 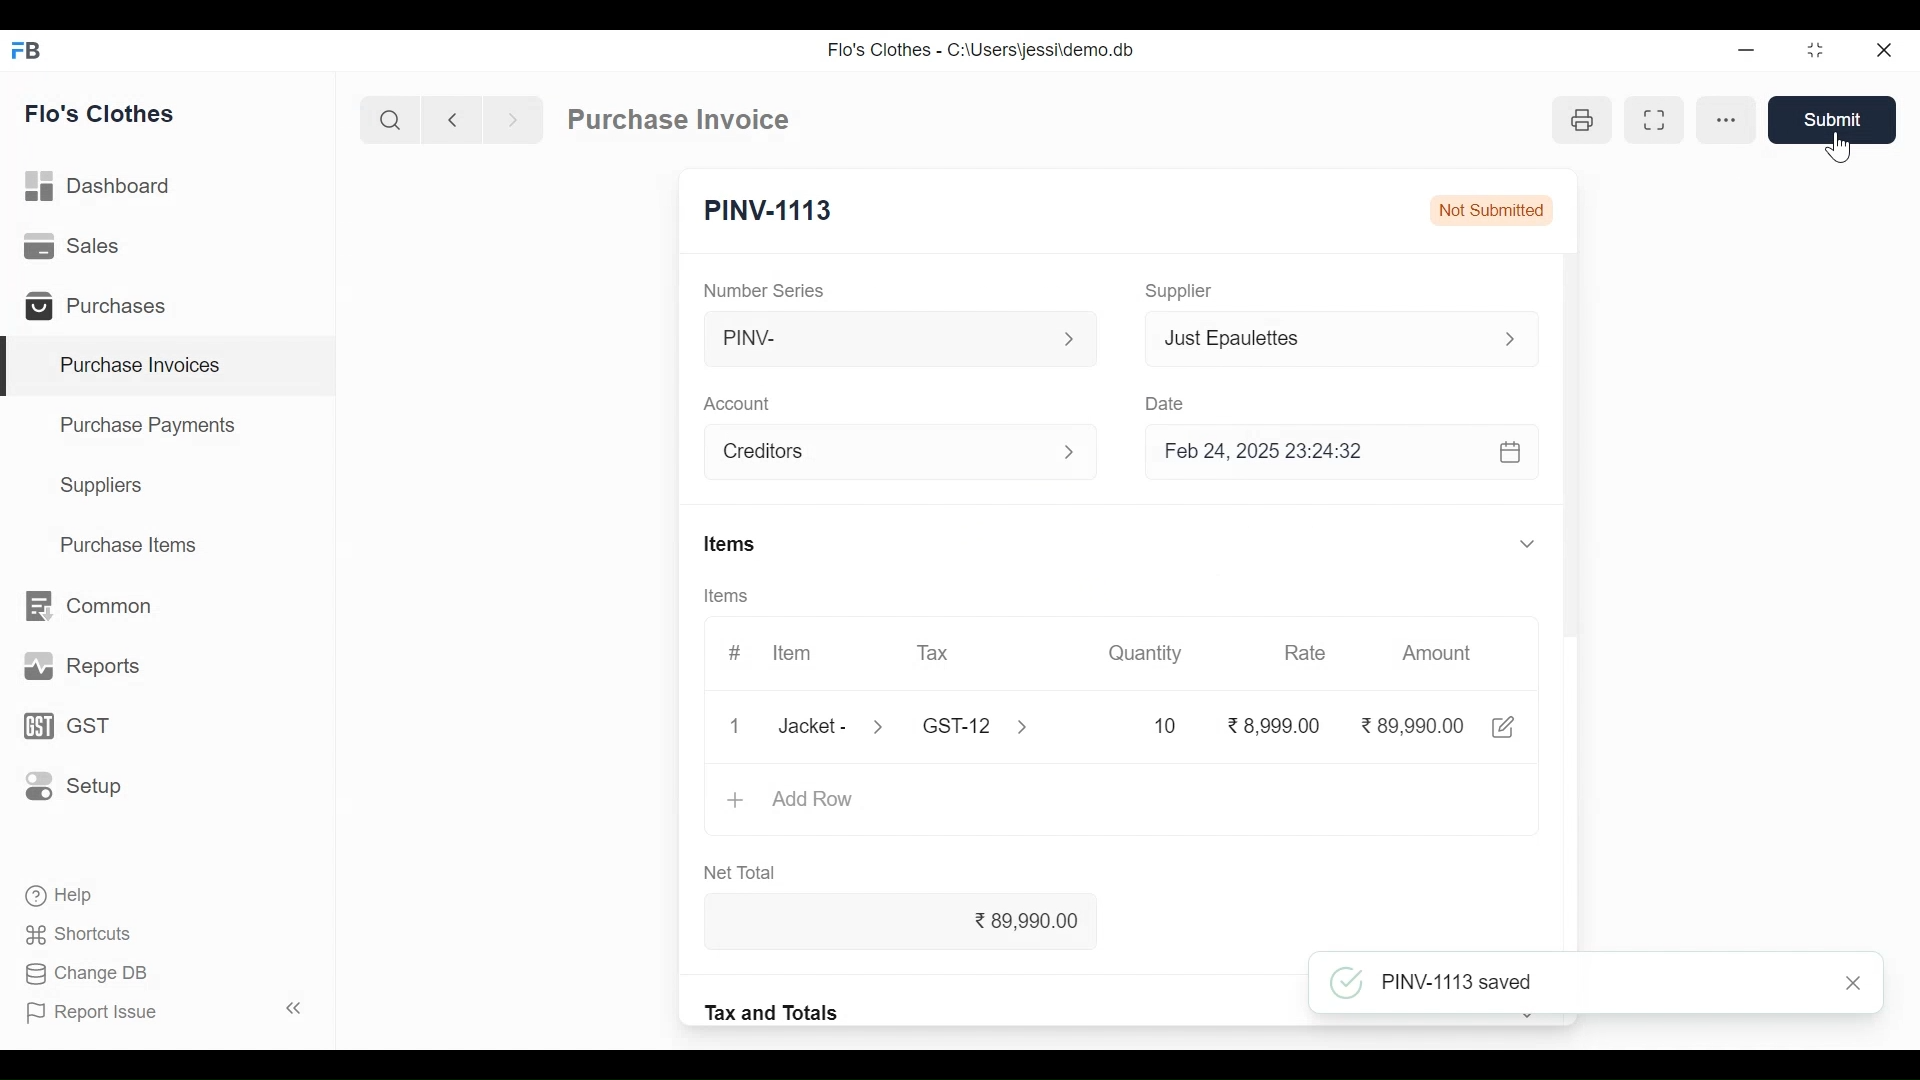 I want to click on PINV-, so click(x=880, y=339).